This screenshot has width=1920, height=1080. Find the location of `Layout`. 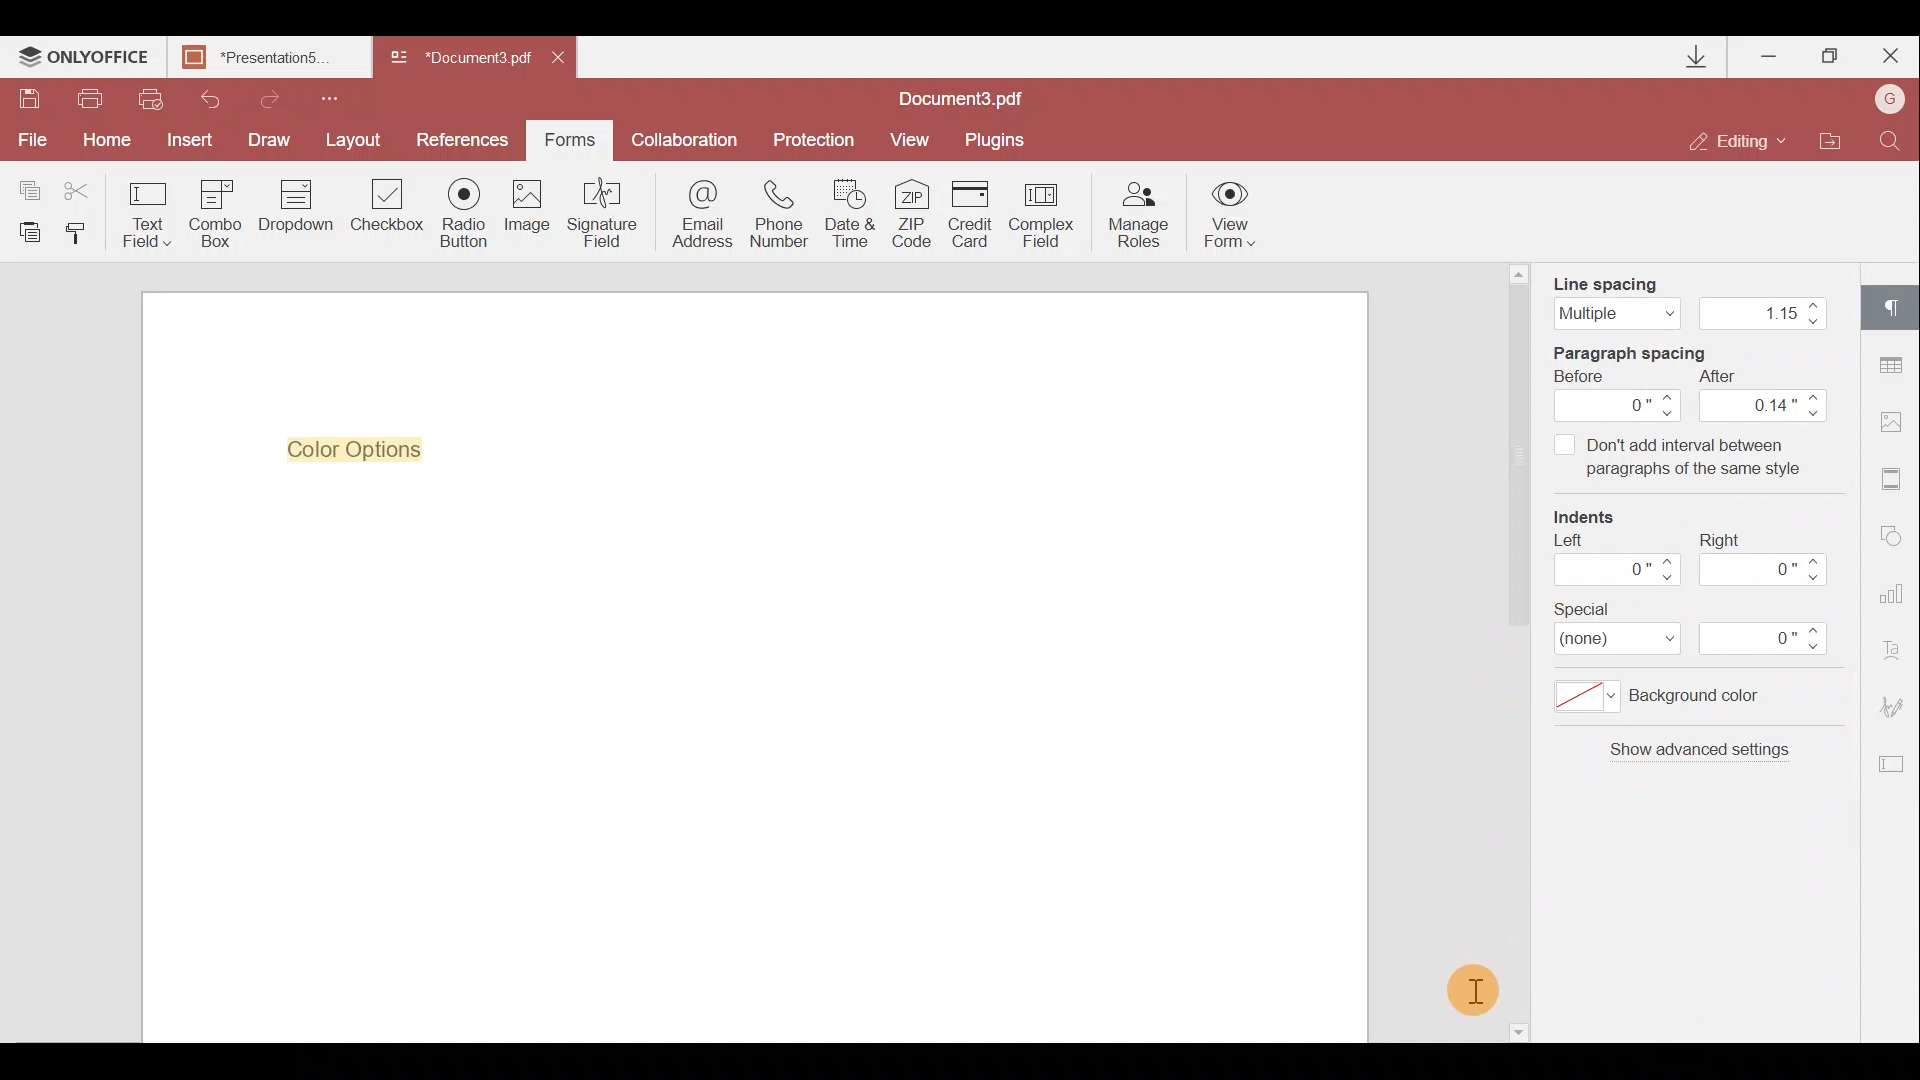

Layout is located at coordinates (359, 140).